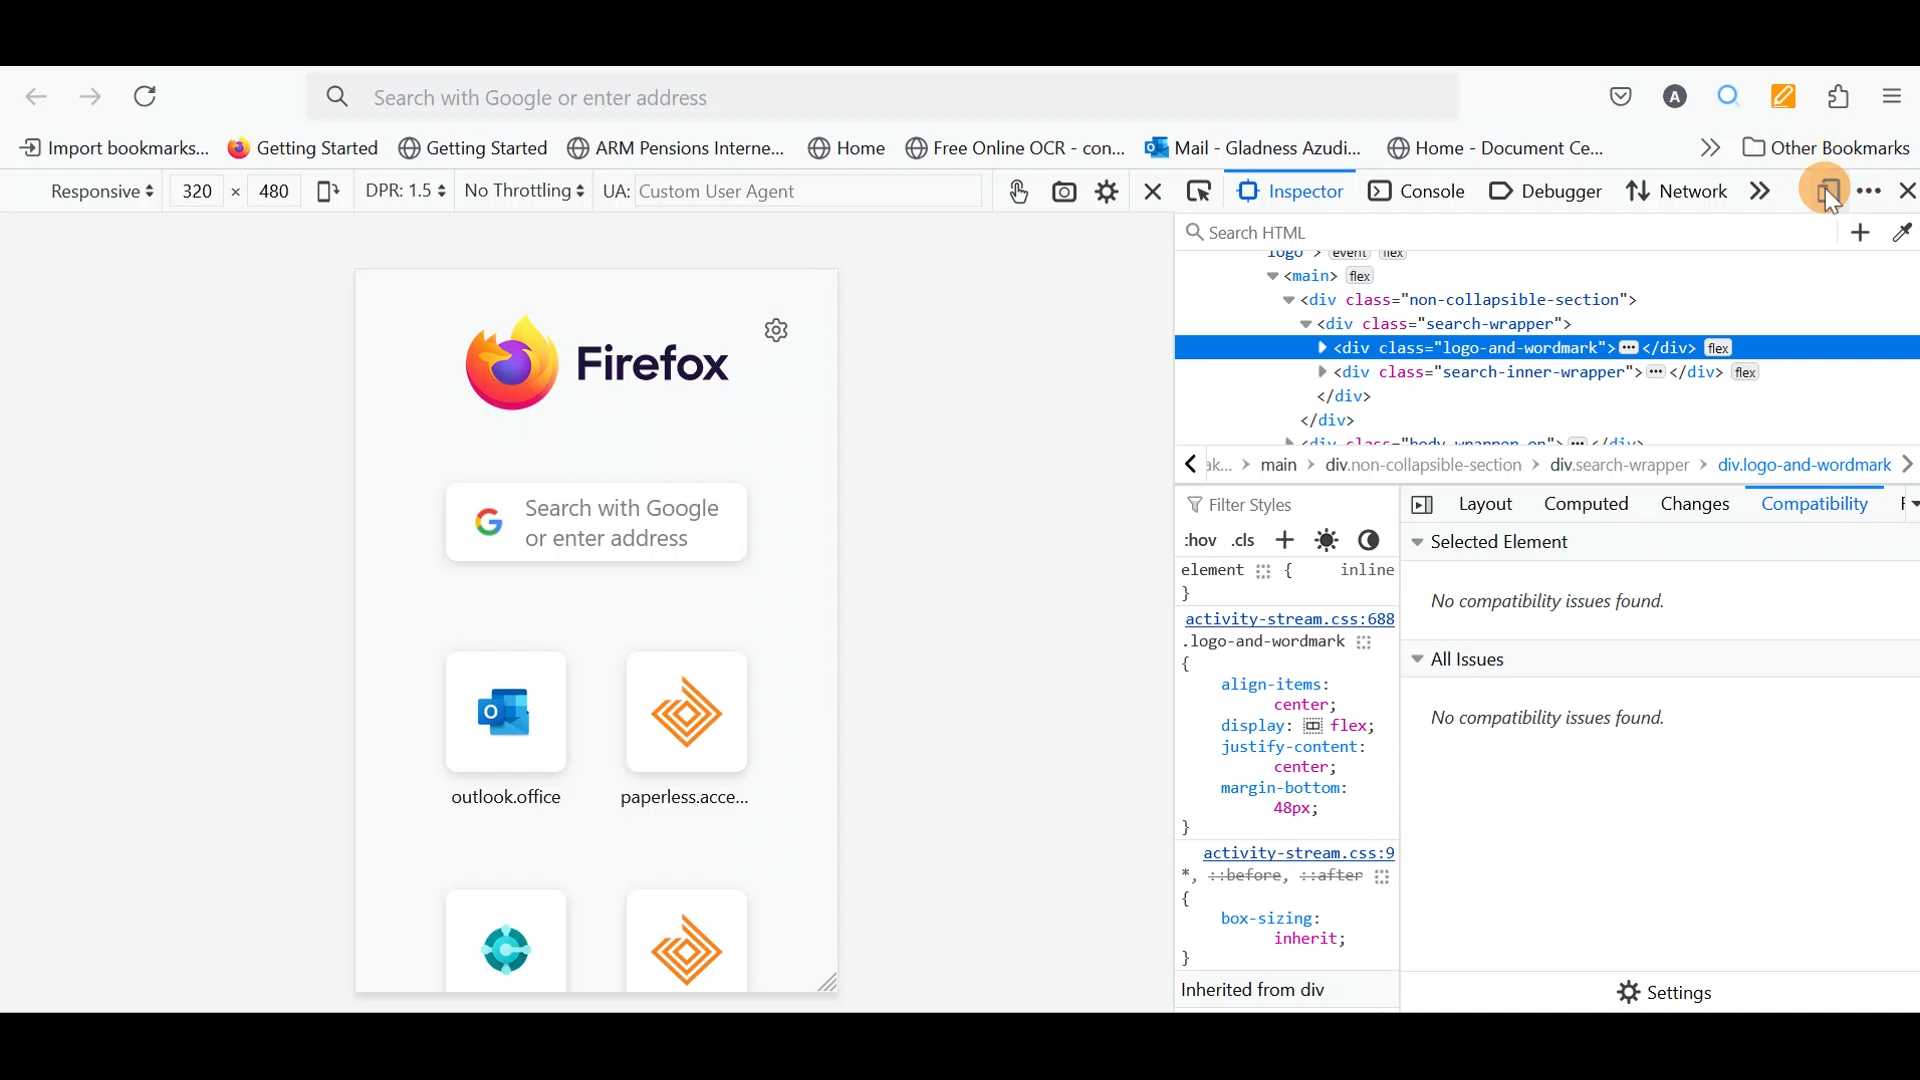  What do you see at coordinates (1247, 505) in the screenshot?
I see `Filter styles` at bounding box center [1247, 505].